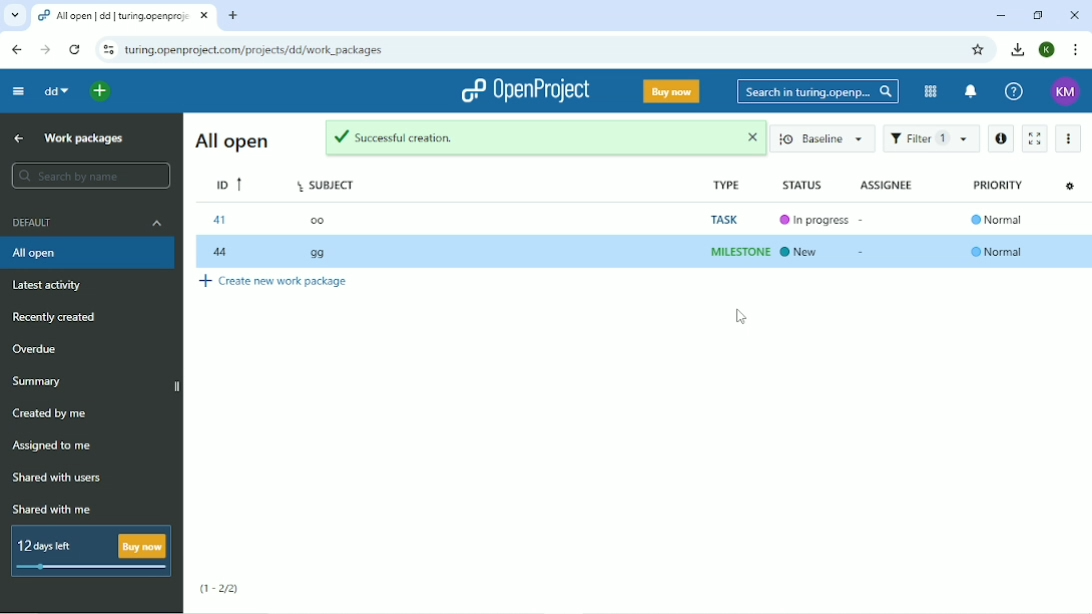  I want to click on Assignee, so click(887, 183).